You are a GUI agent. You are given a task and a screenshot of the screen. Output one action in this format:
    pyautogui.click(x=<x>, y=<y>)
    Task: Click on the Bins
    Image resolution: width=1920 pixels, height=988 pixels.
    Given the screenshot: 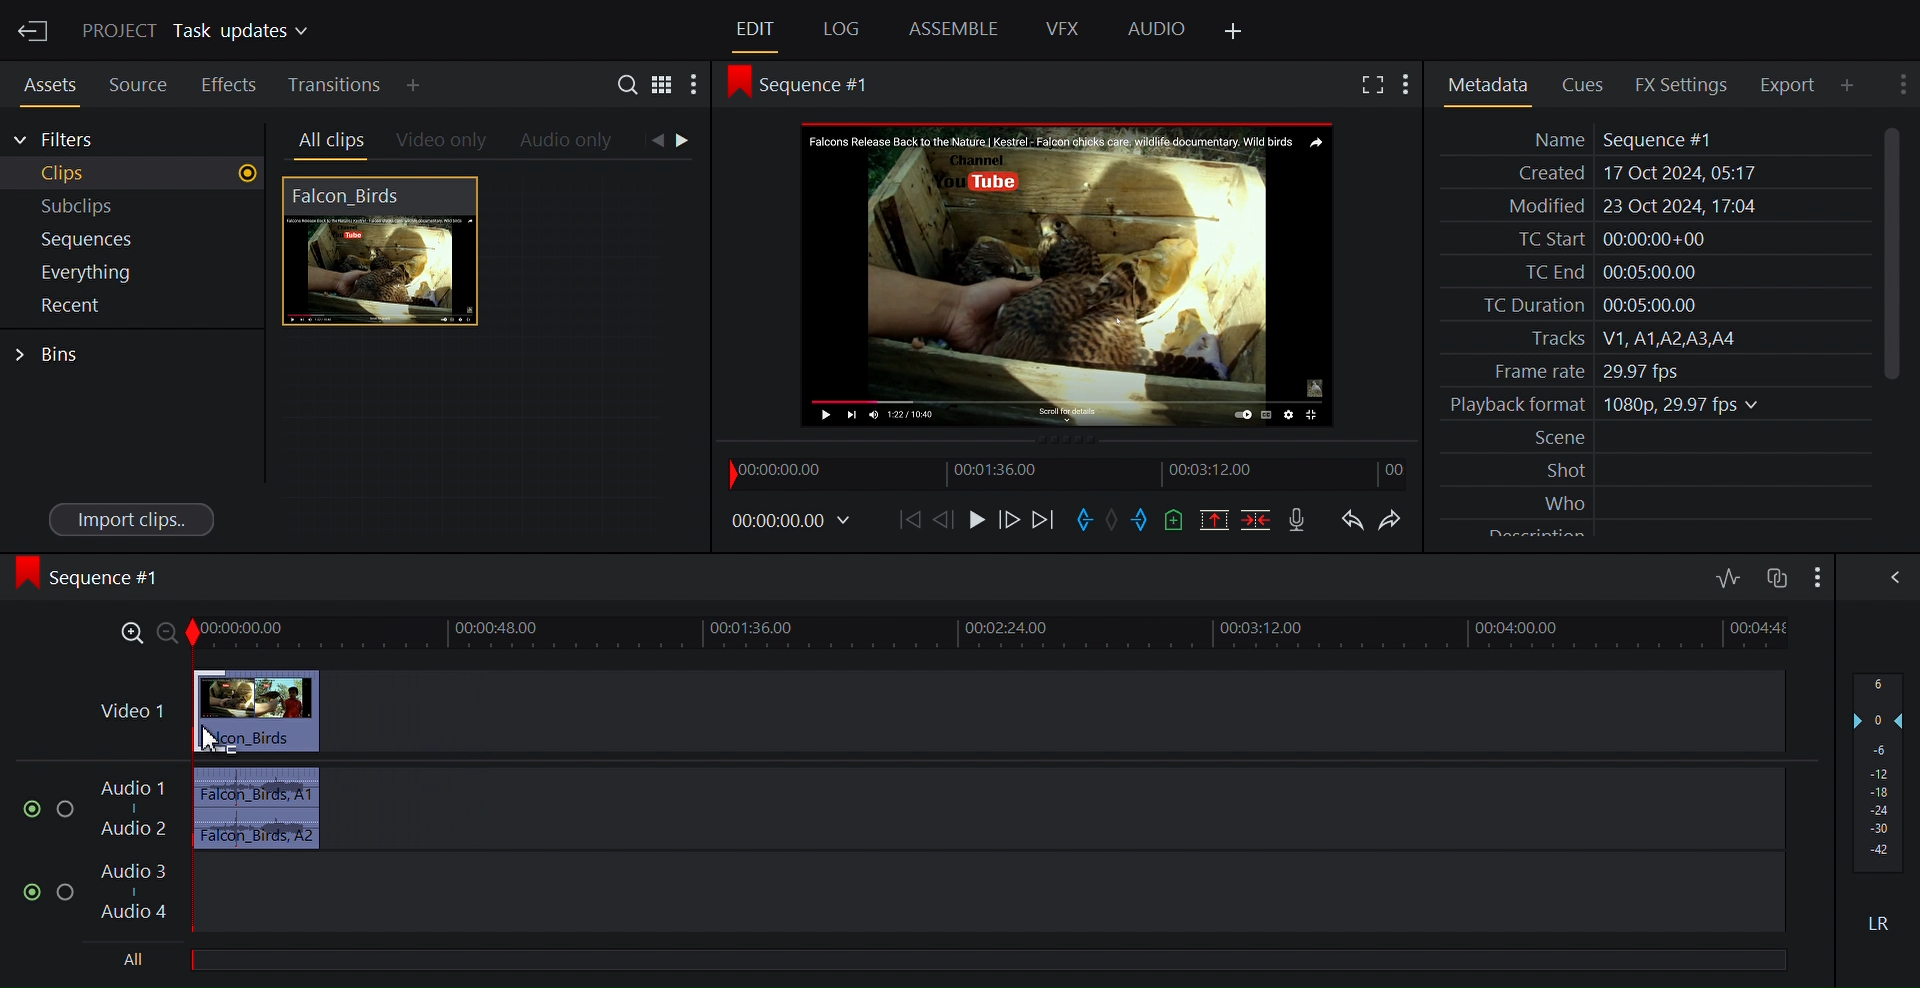 What is the action you would take?
    pyautogui.click(x=49, y=355)
    